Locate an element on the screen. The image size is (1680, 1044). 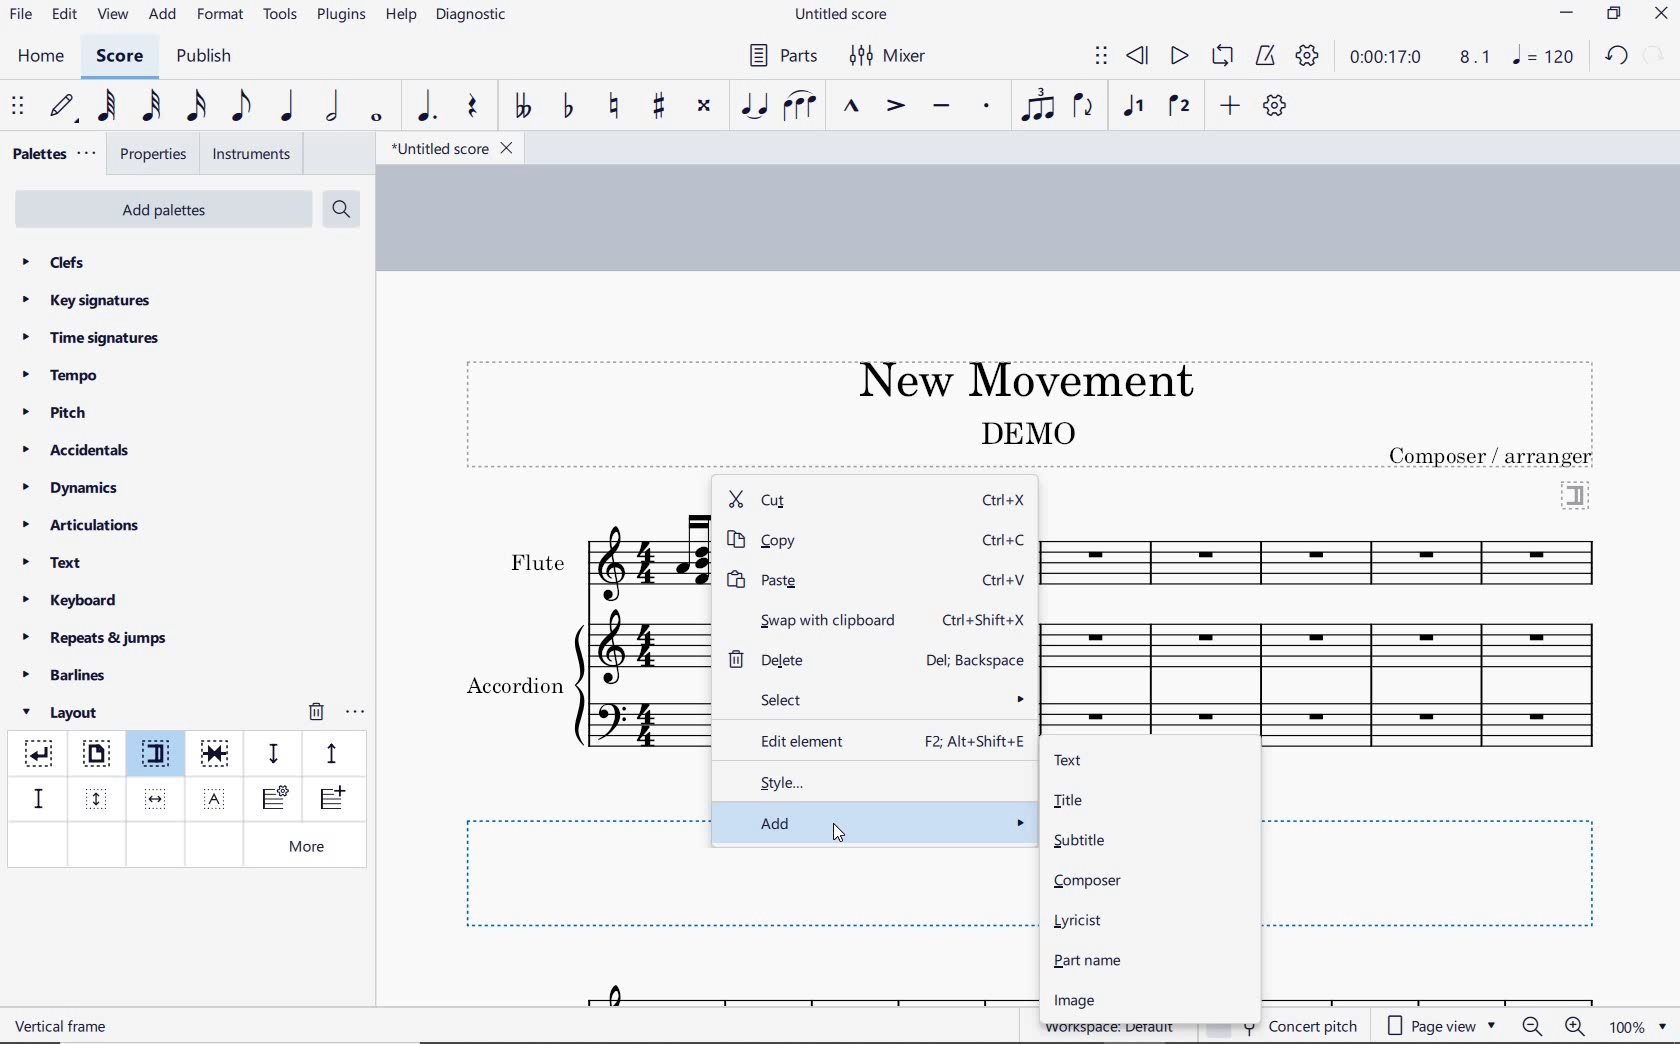
palettes is located at coordinates (52, 155).